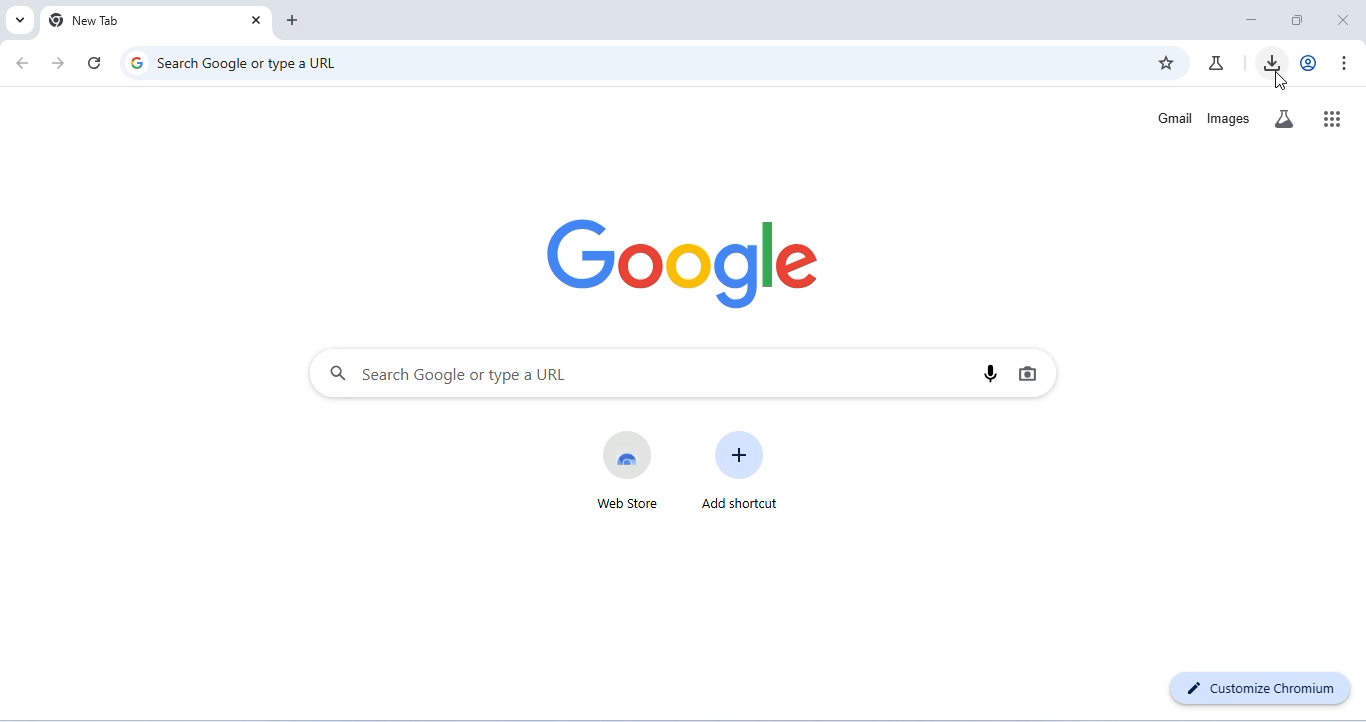 The image size is (1366, 722). I want to click on add shortcut, so click(746, 475).